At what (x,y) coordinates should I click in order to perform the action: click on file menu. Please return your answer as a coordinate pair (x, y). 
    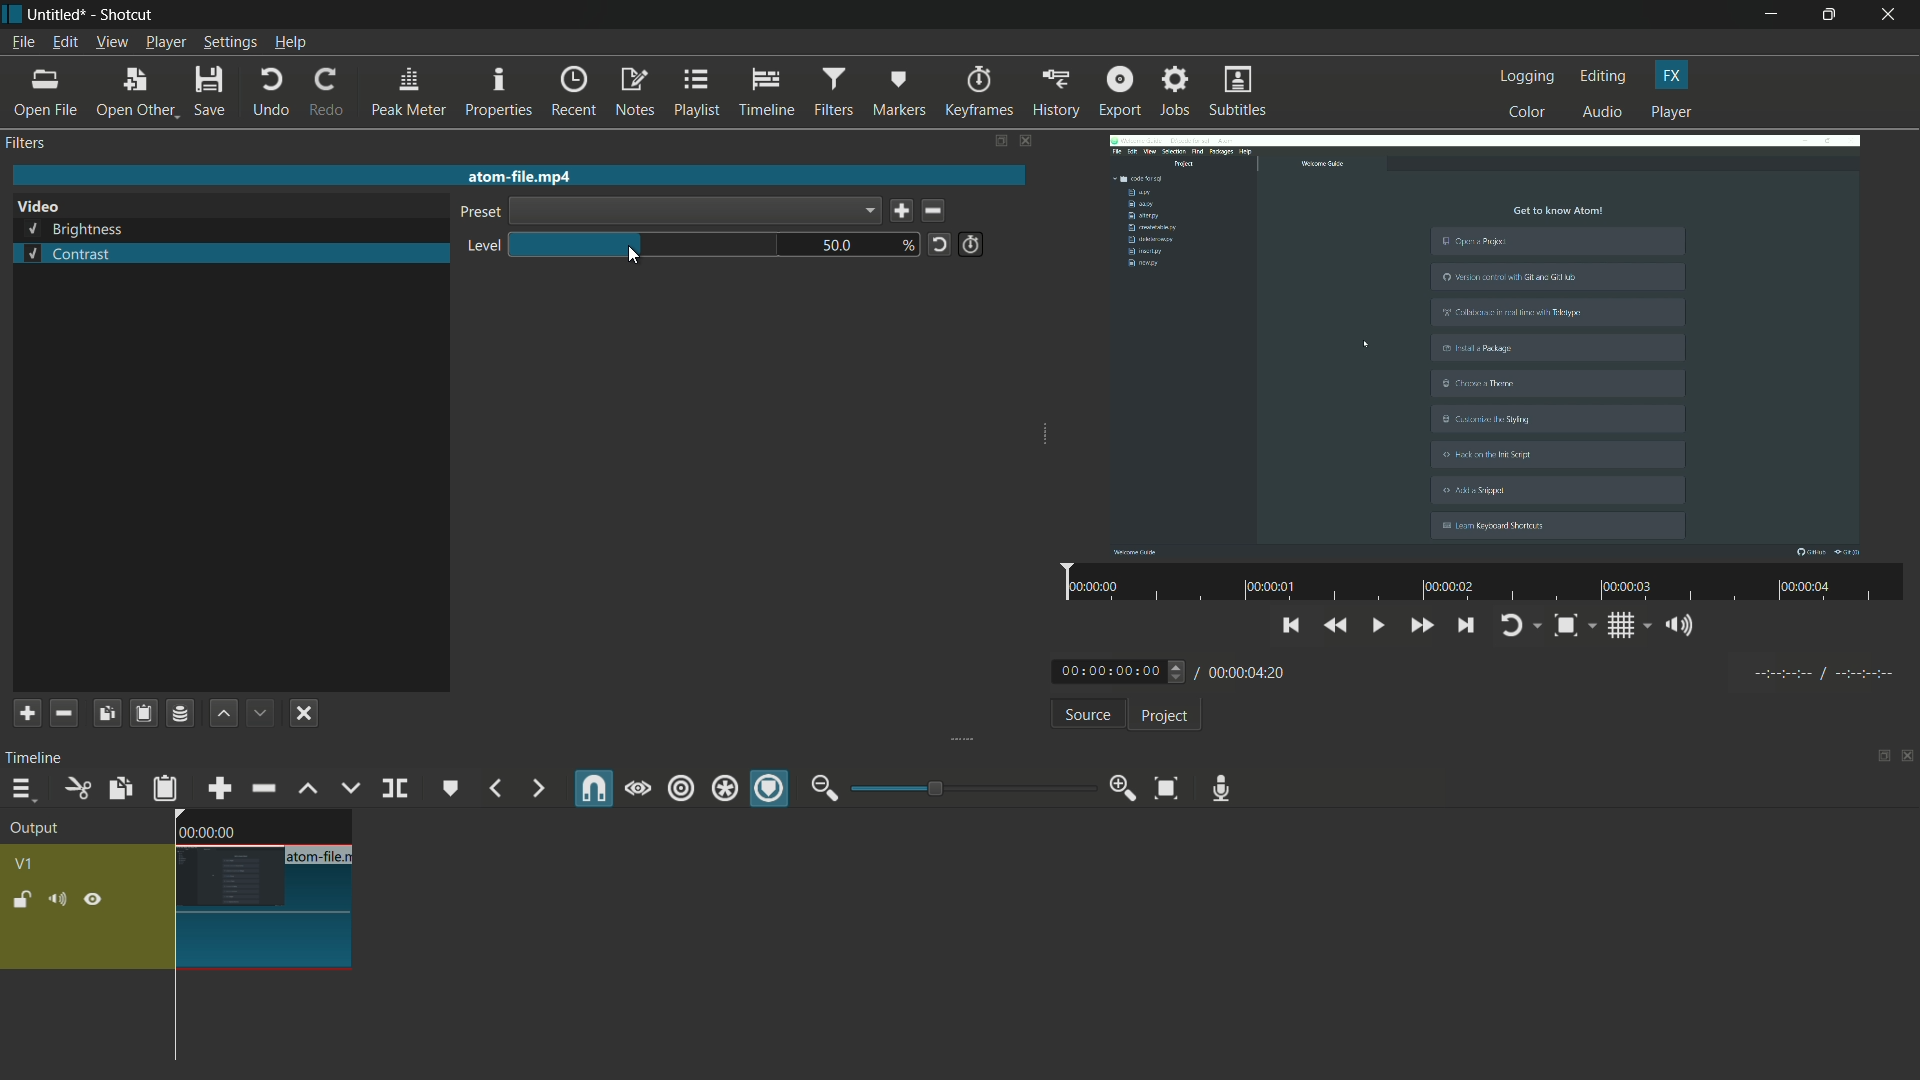
    Looking at the image, I should click on (22, 42).